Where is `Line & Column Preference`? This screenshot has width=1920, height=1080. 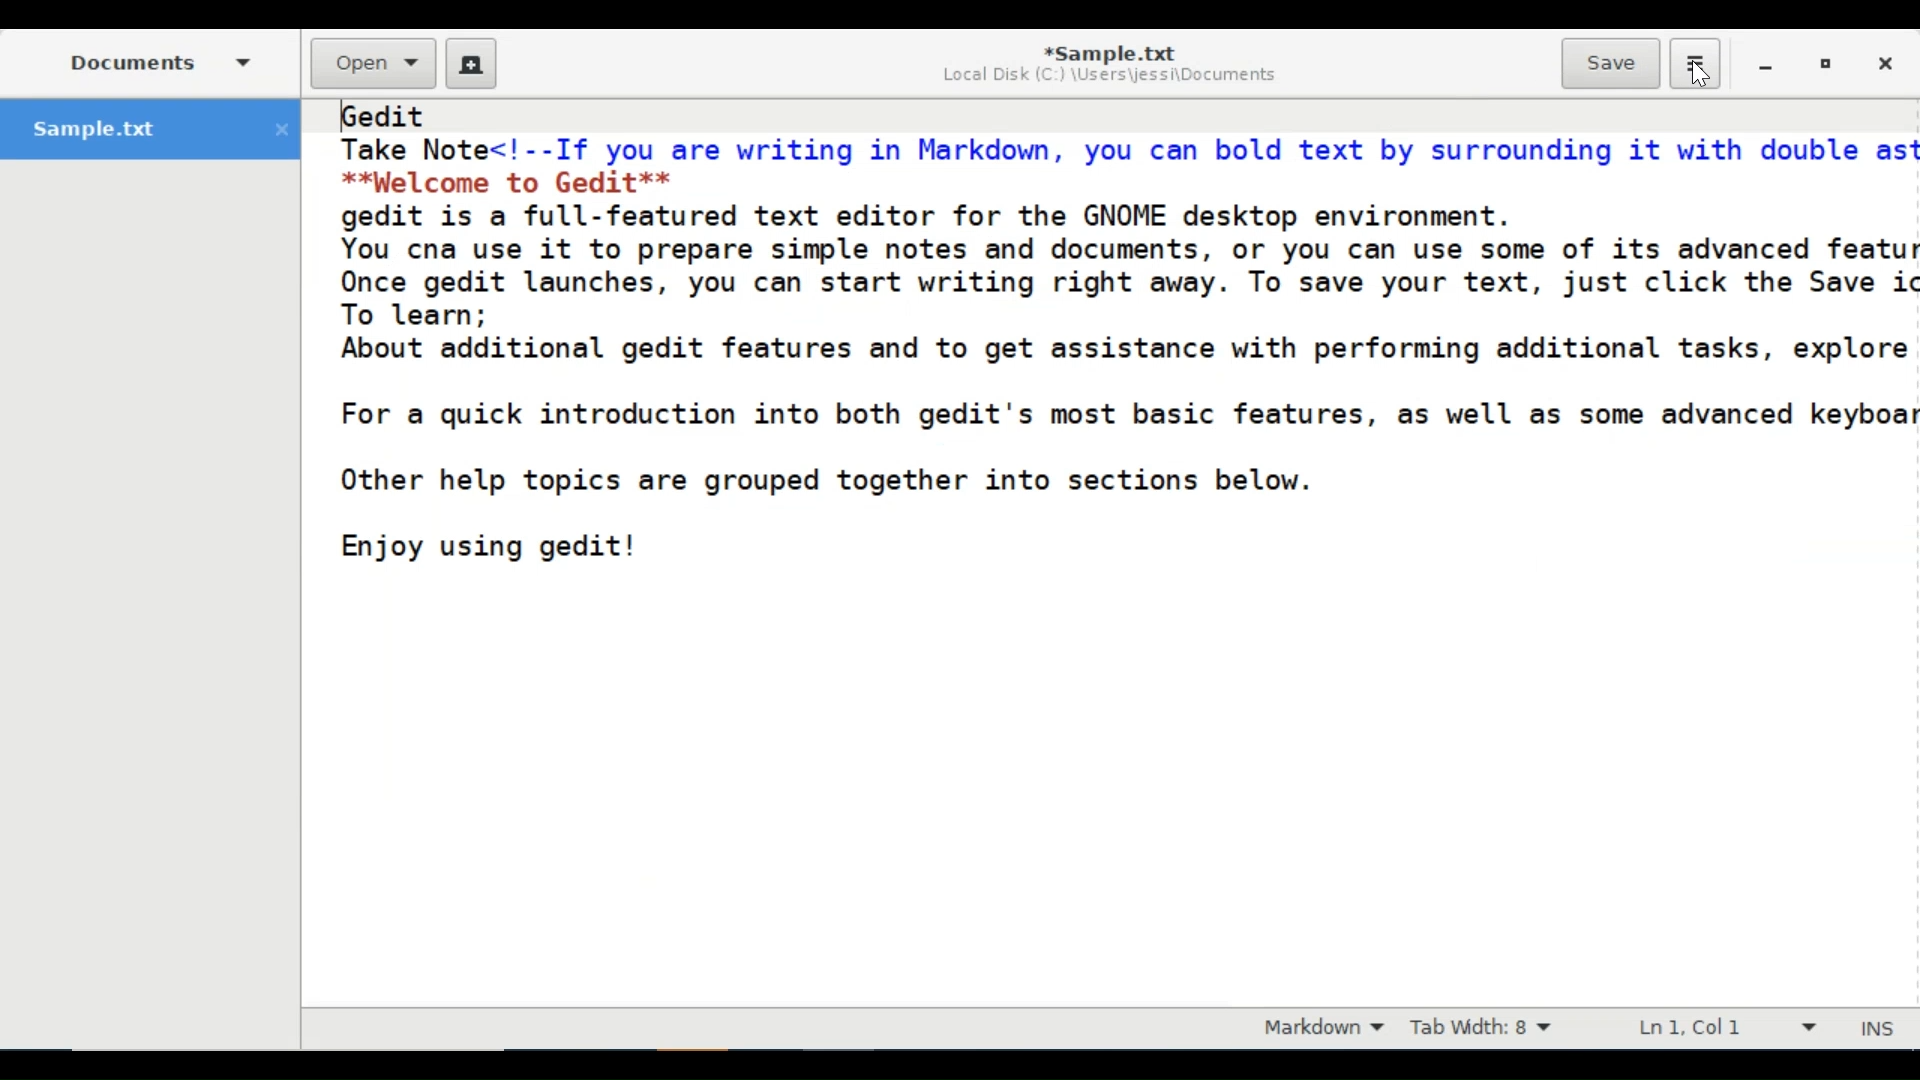
Line & Column Preference is located at coordinates (1721, 1026).